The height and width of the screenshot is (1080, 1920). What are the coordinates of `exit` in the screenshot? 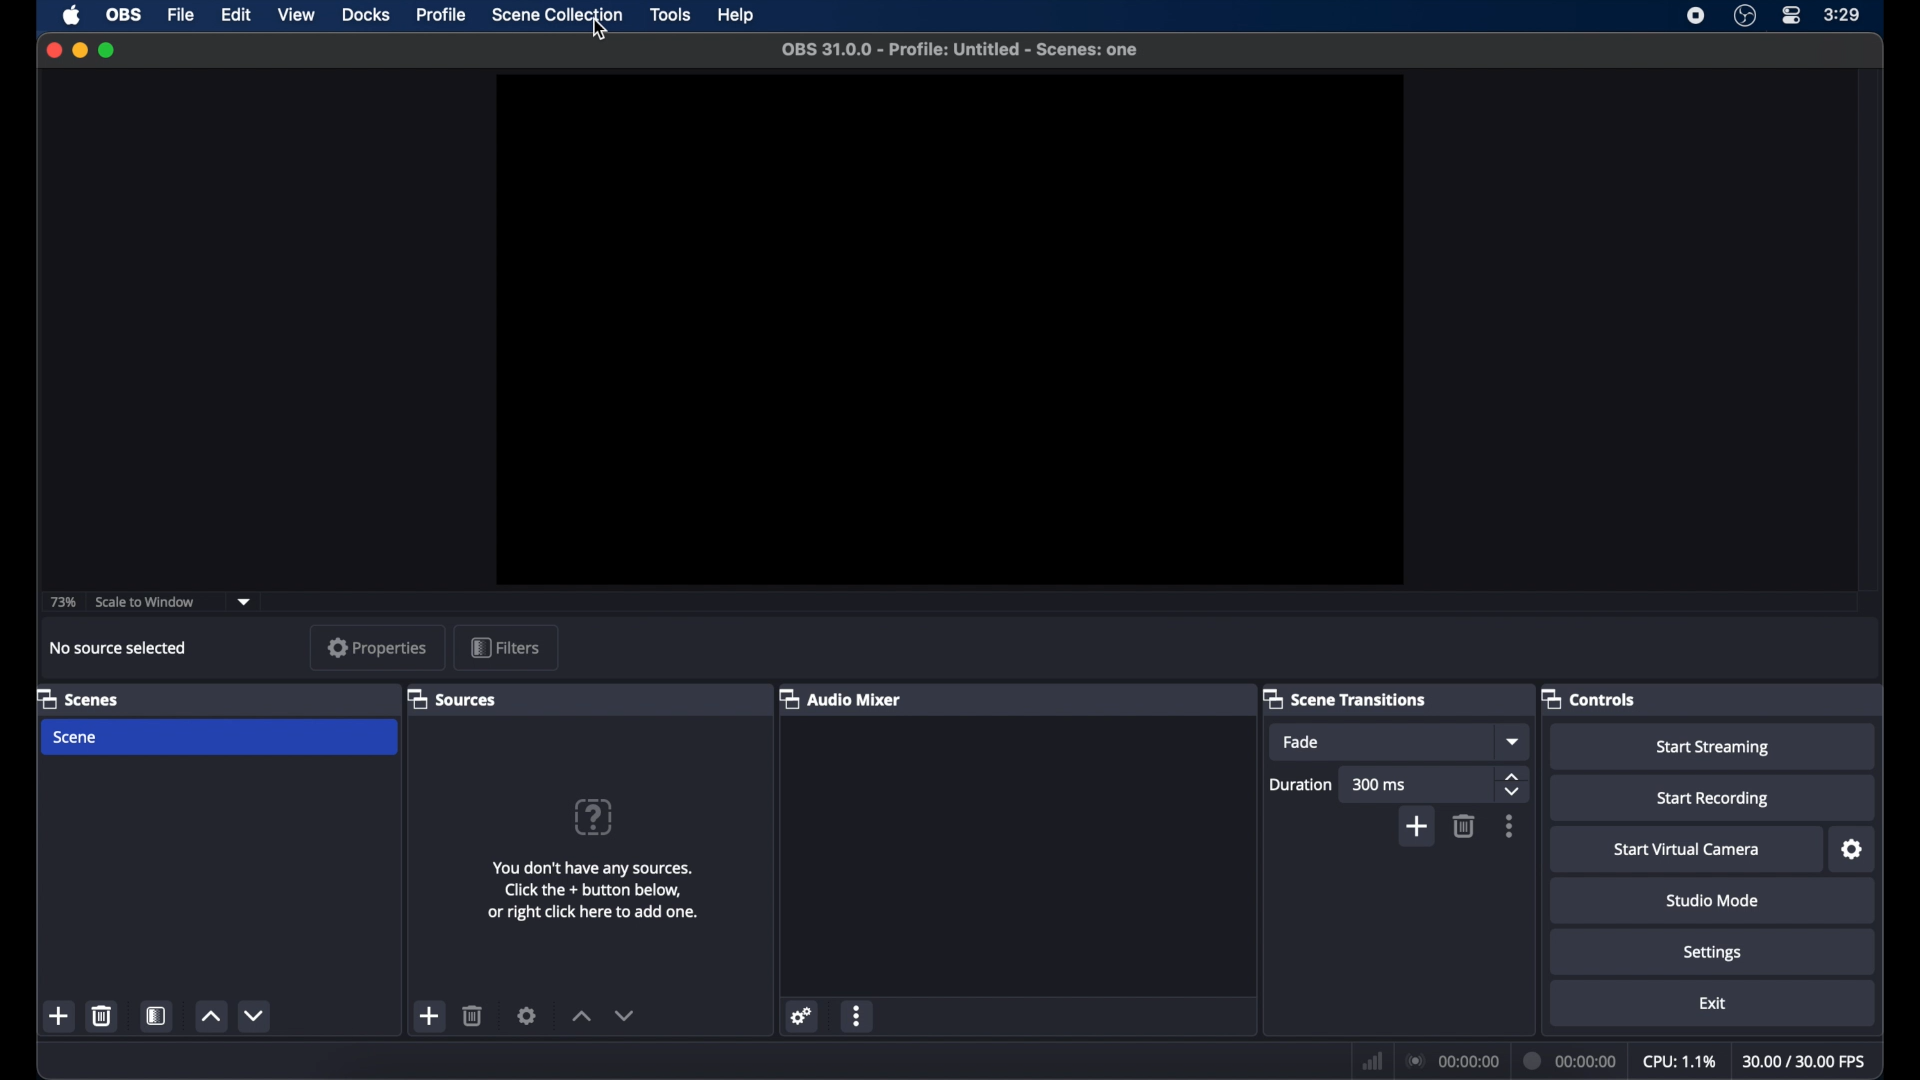 It's located at (1715, 1003).